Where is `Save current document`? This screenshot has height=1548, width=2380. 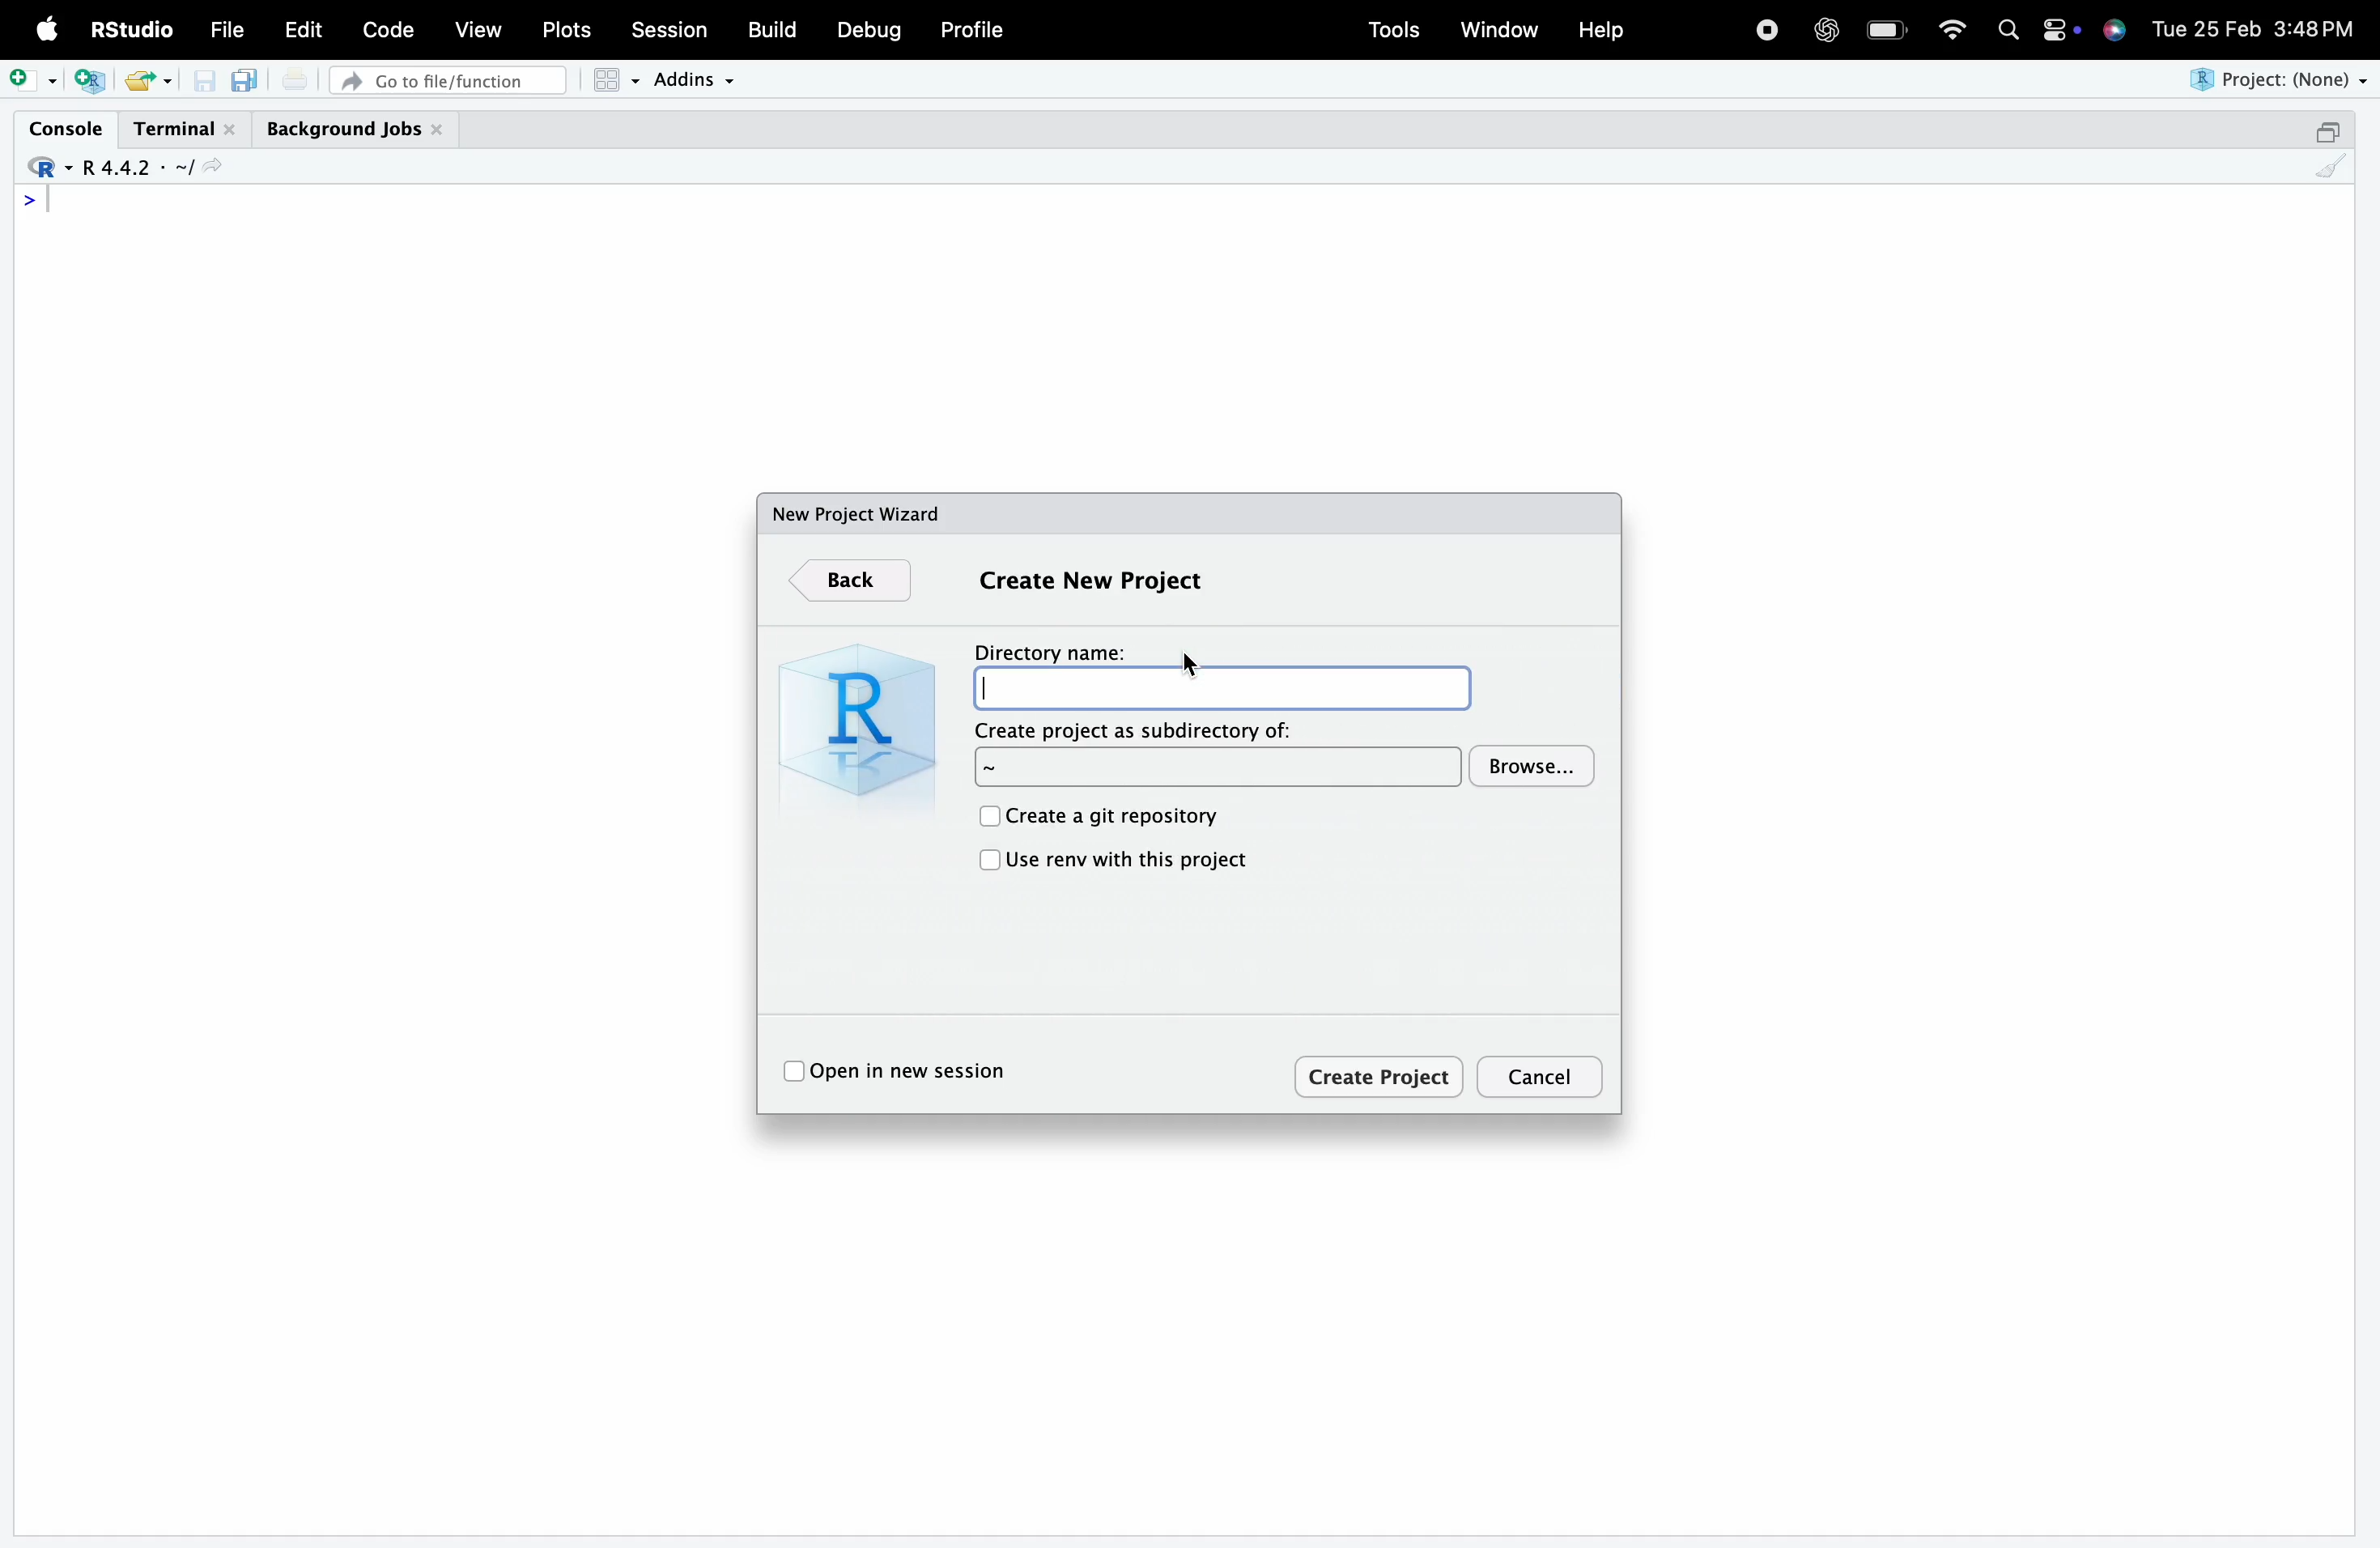
Save current document is located at coordinates (204, 81).